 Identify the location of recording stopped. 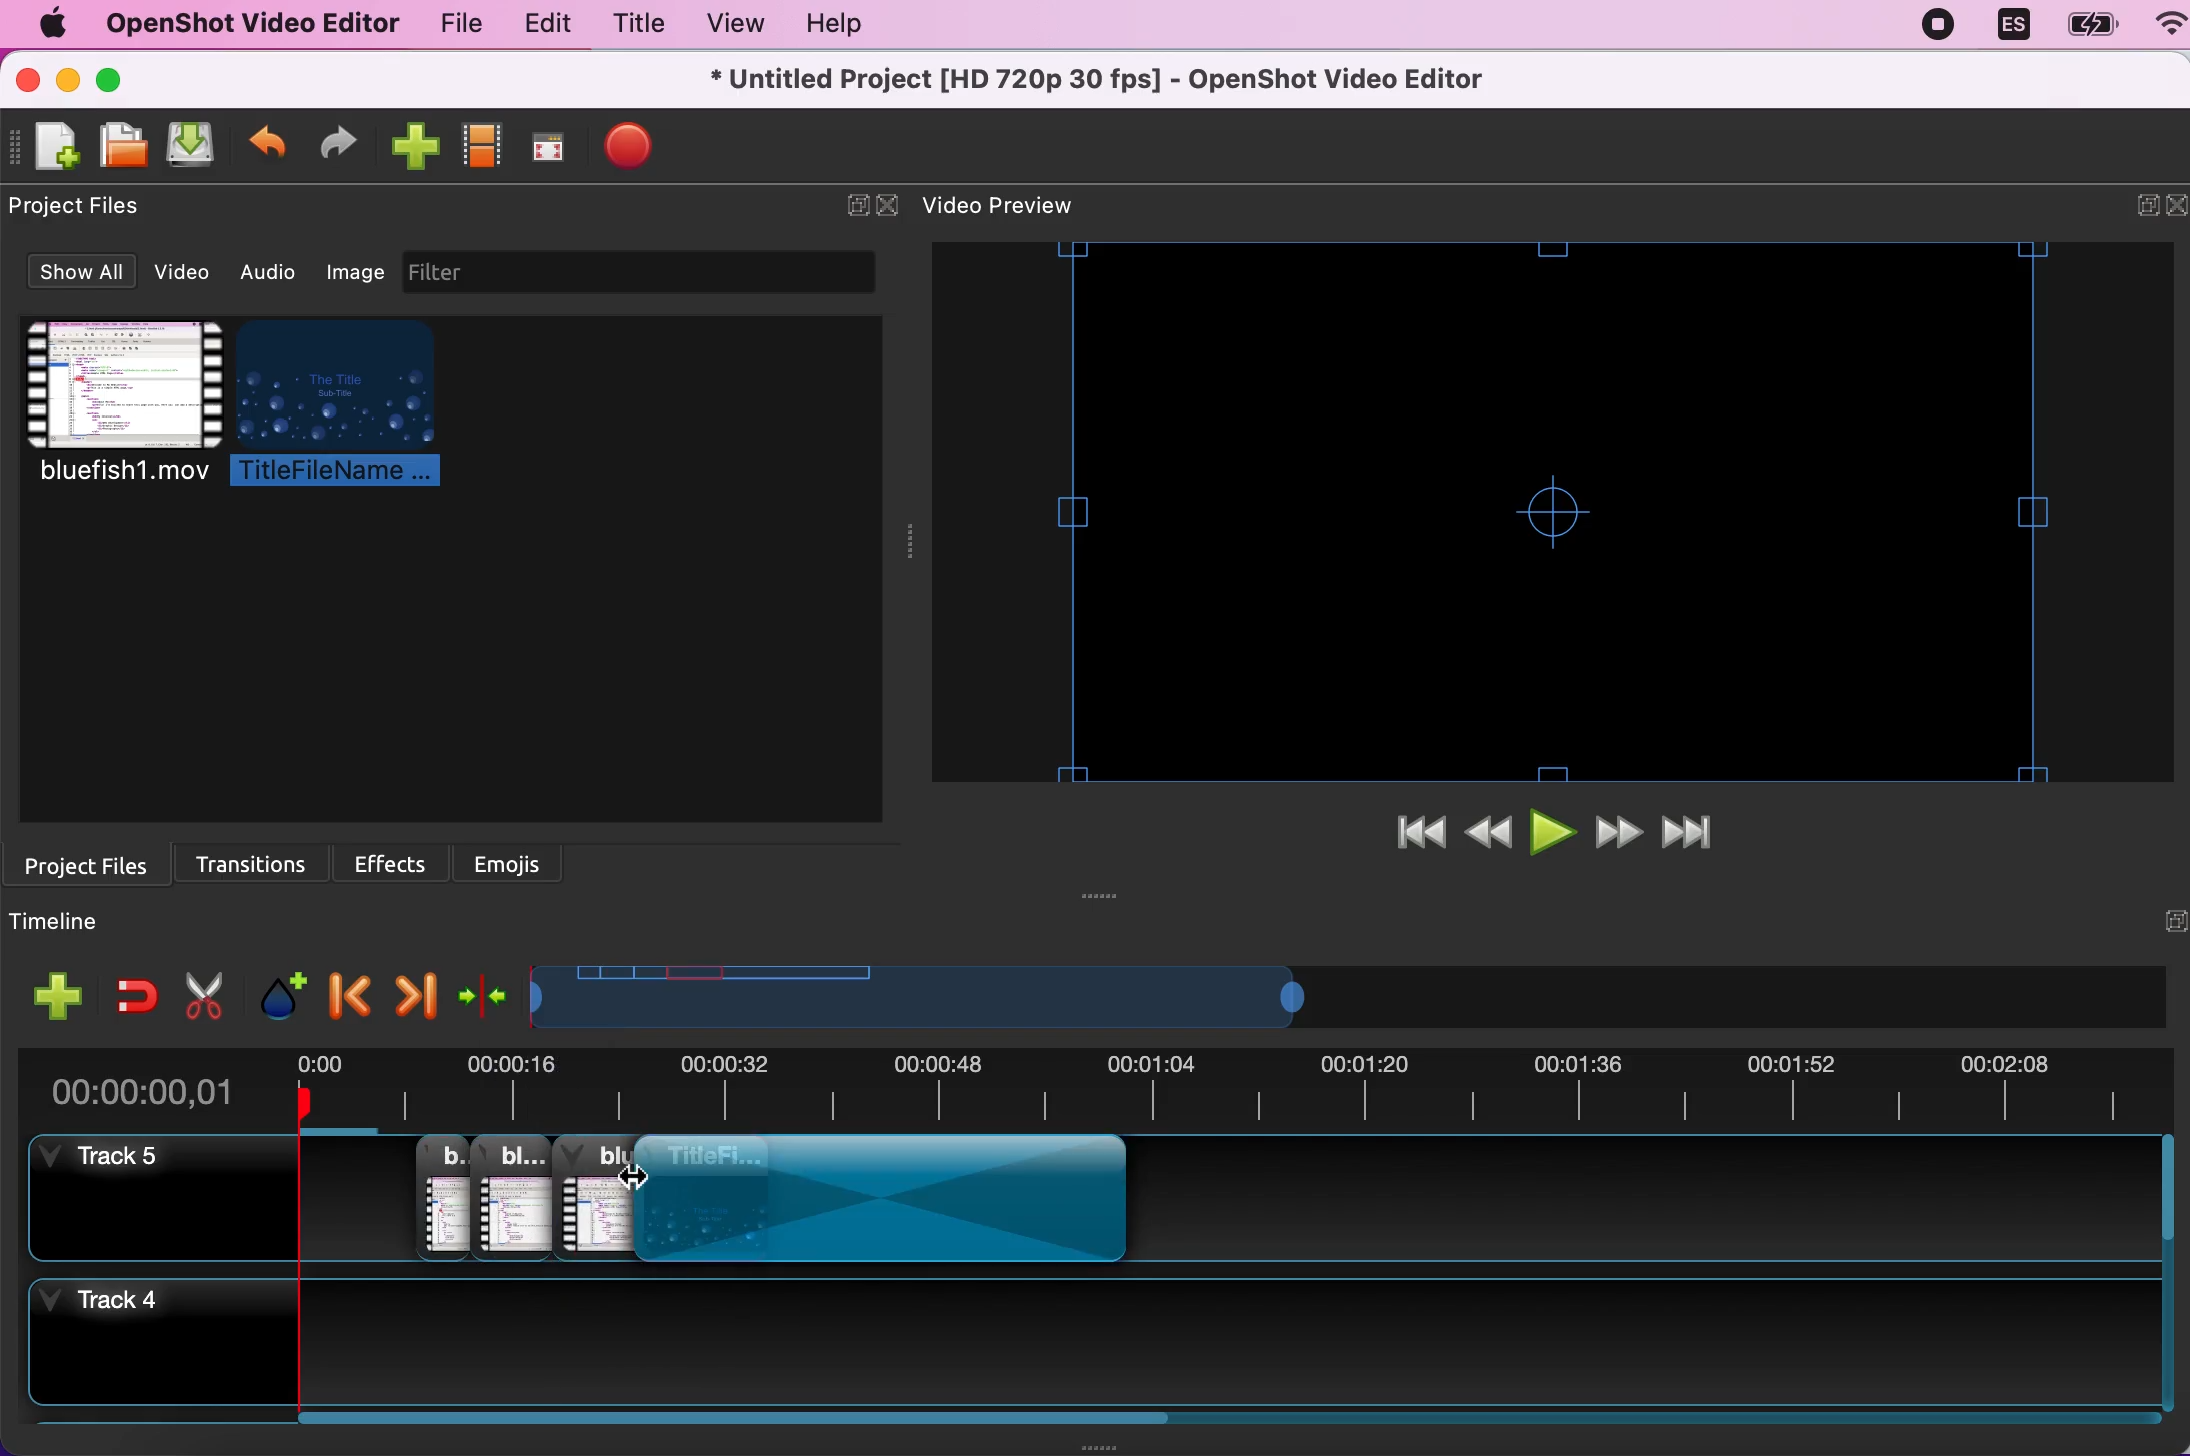
(1942, 24).